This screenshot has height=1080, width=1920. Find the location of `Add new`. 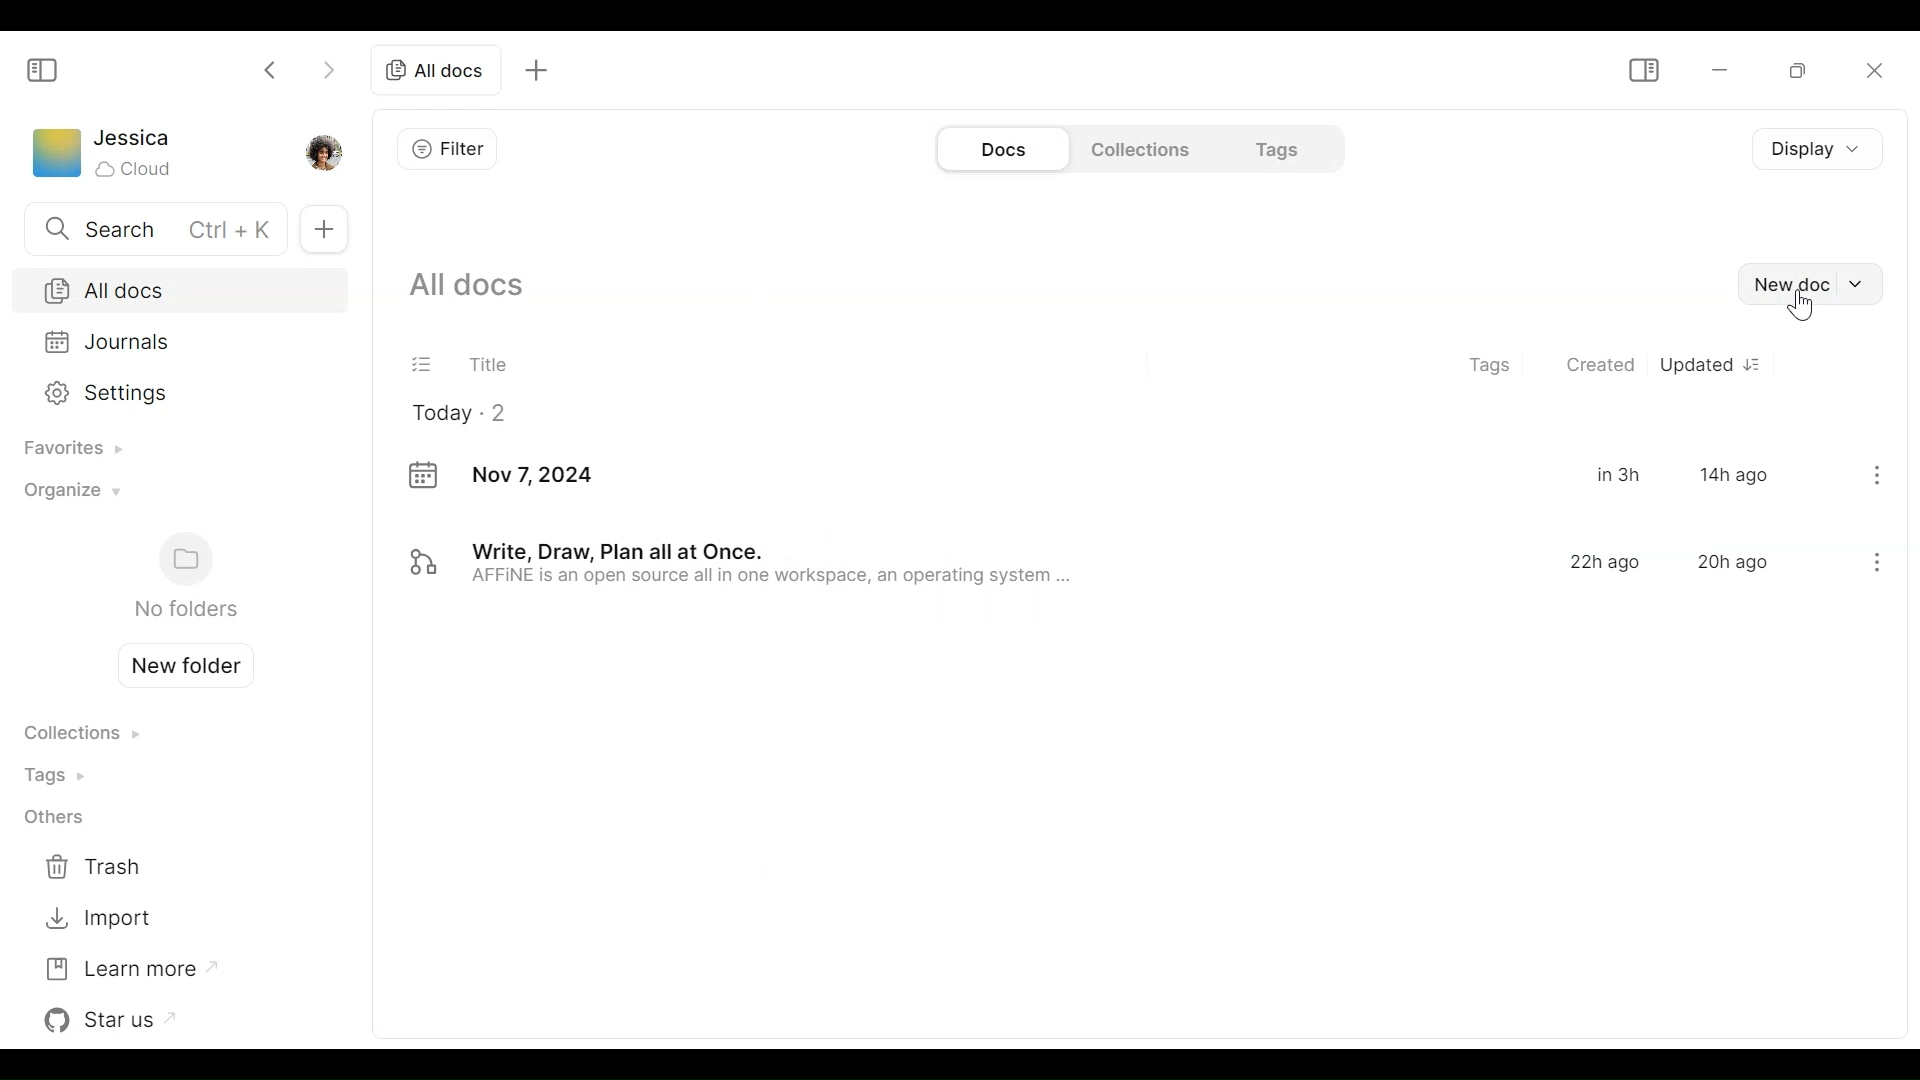

Add new is located at coordinates (321, 228).